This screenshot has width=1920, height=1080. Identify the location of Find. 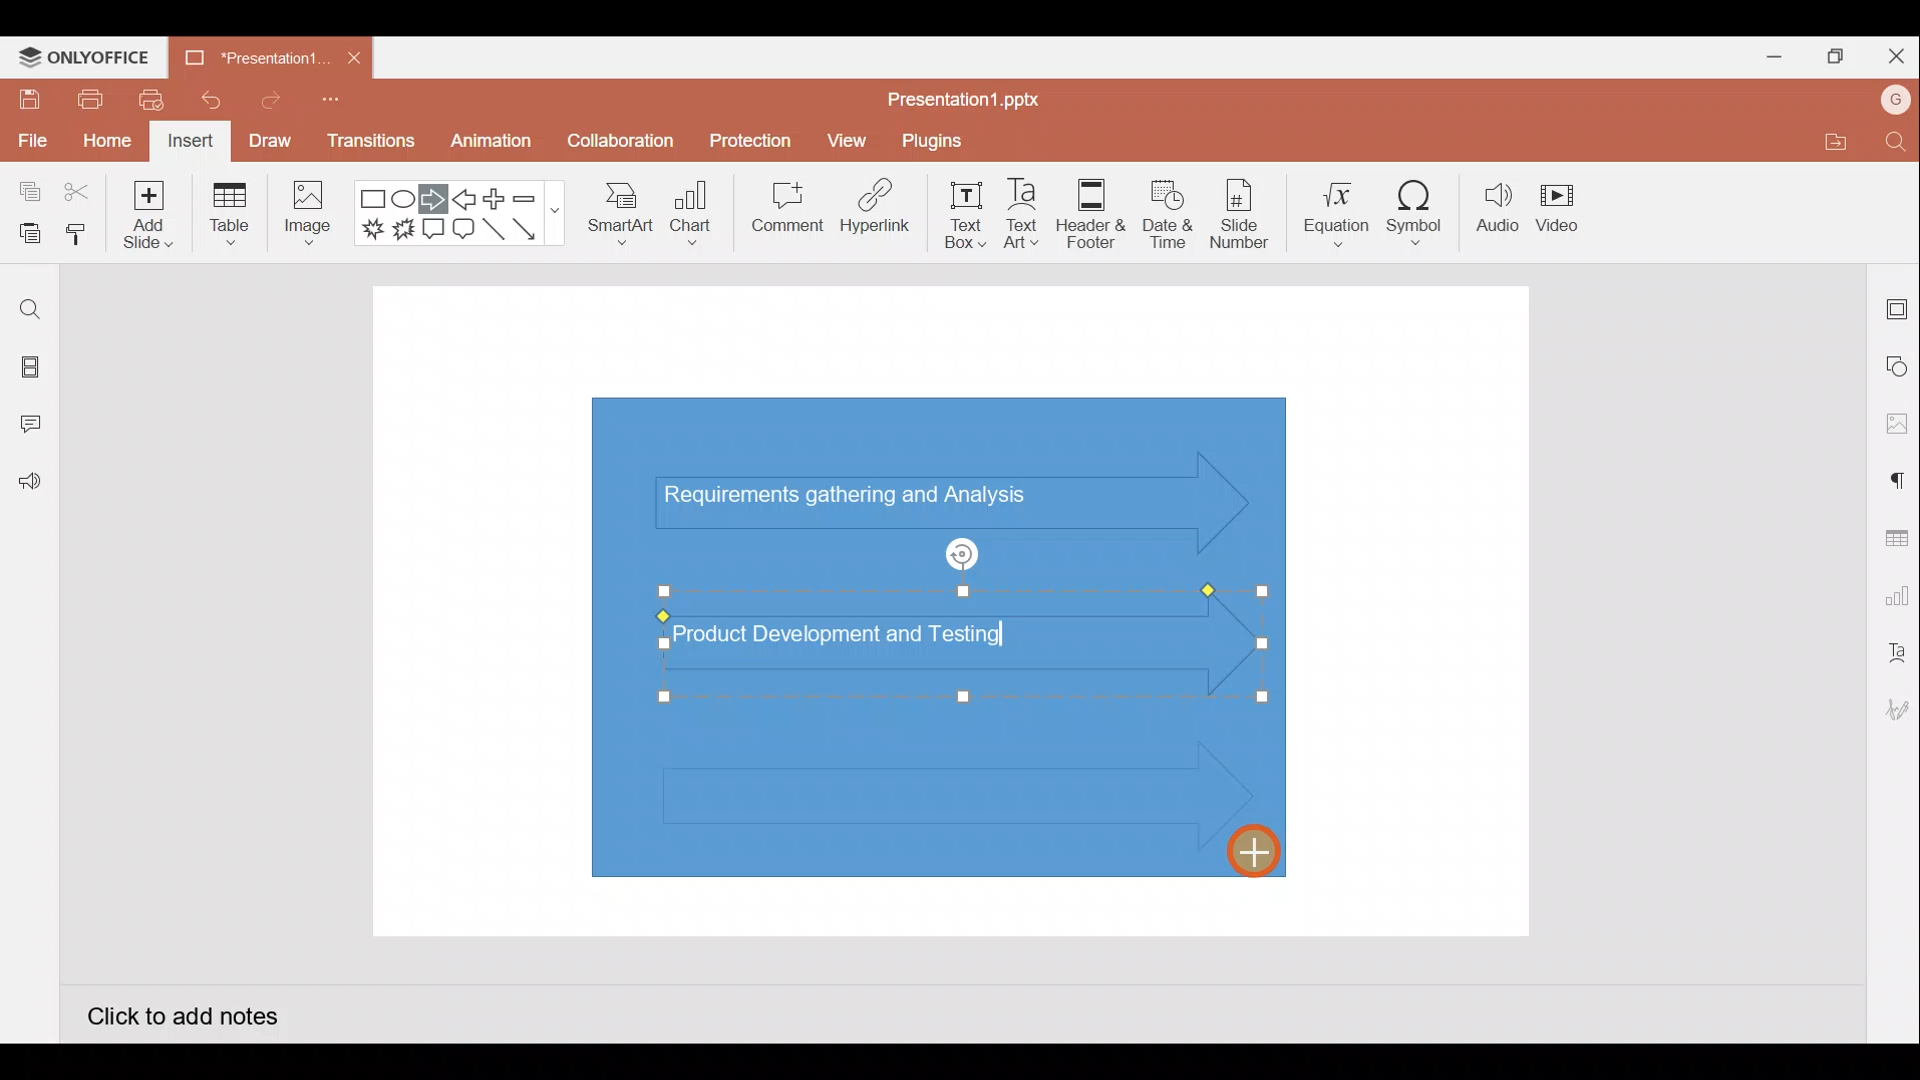
(30, 309).